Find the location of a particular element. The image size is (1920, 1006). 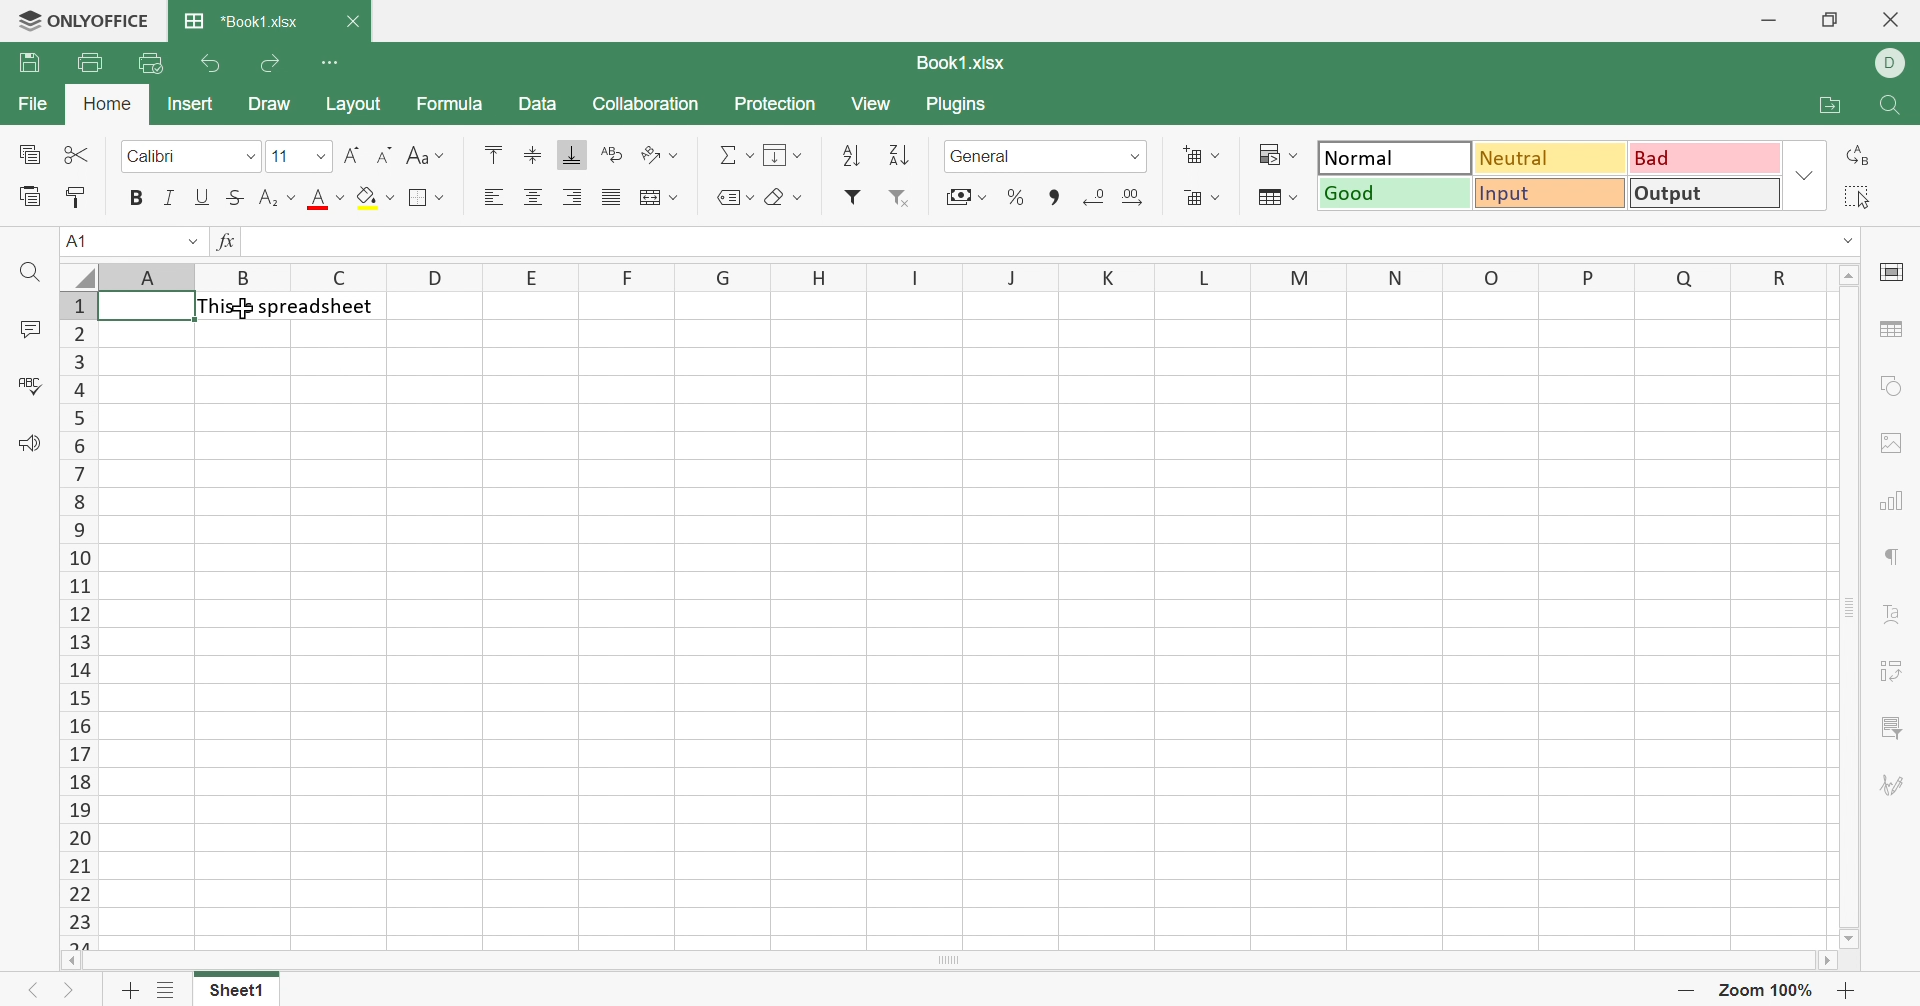

Restore Down is located at coordinates (1834, 21).